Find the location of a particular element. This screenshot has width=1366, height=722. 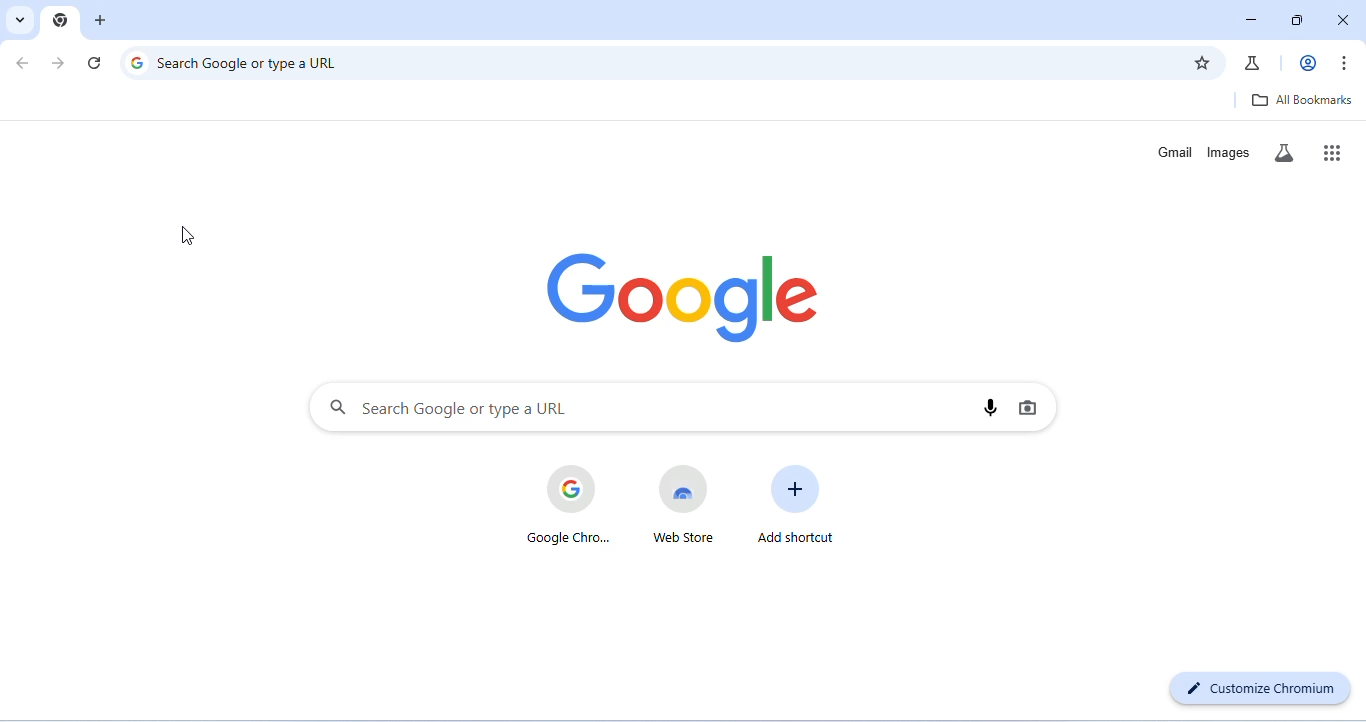

close is located at coordinates (1346, 20).